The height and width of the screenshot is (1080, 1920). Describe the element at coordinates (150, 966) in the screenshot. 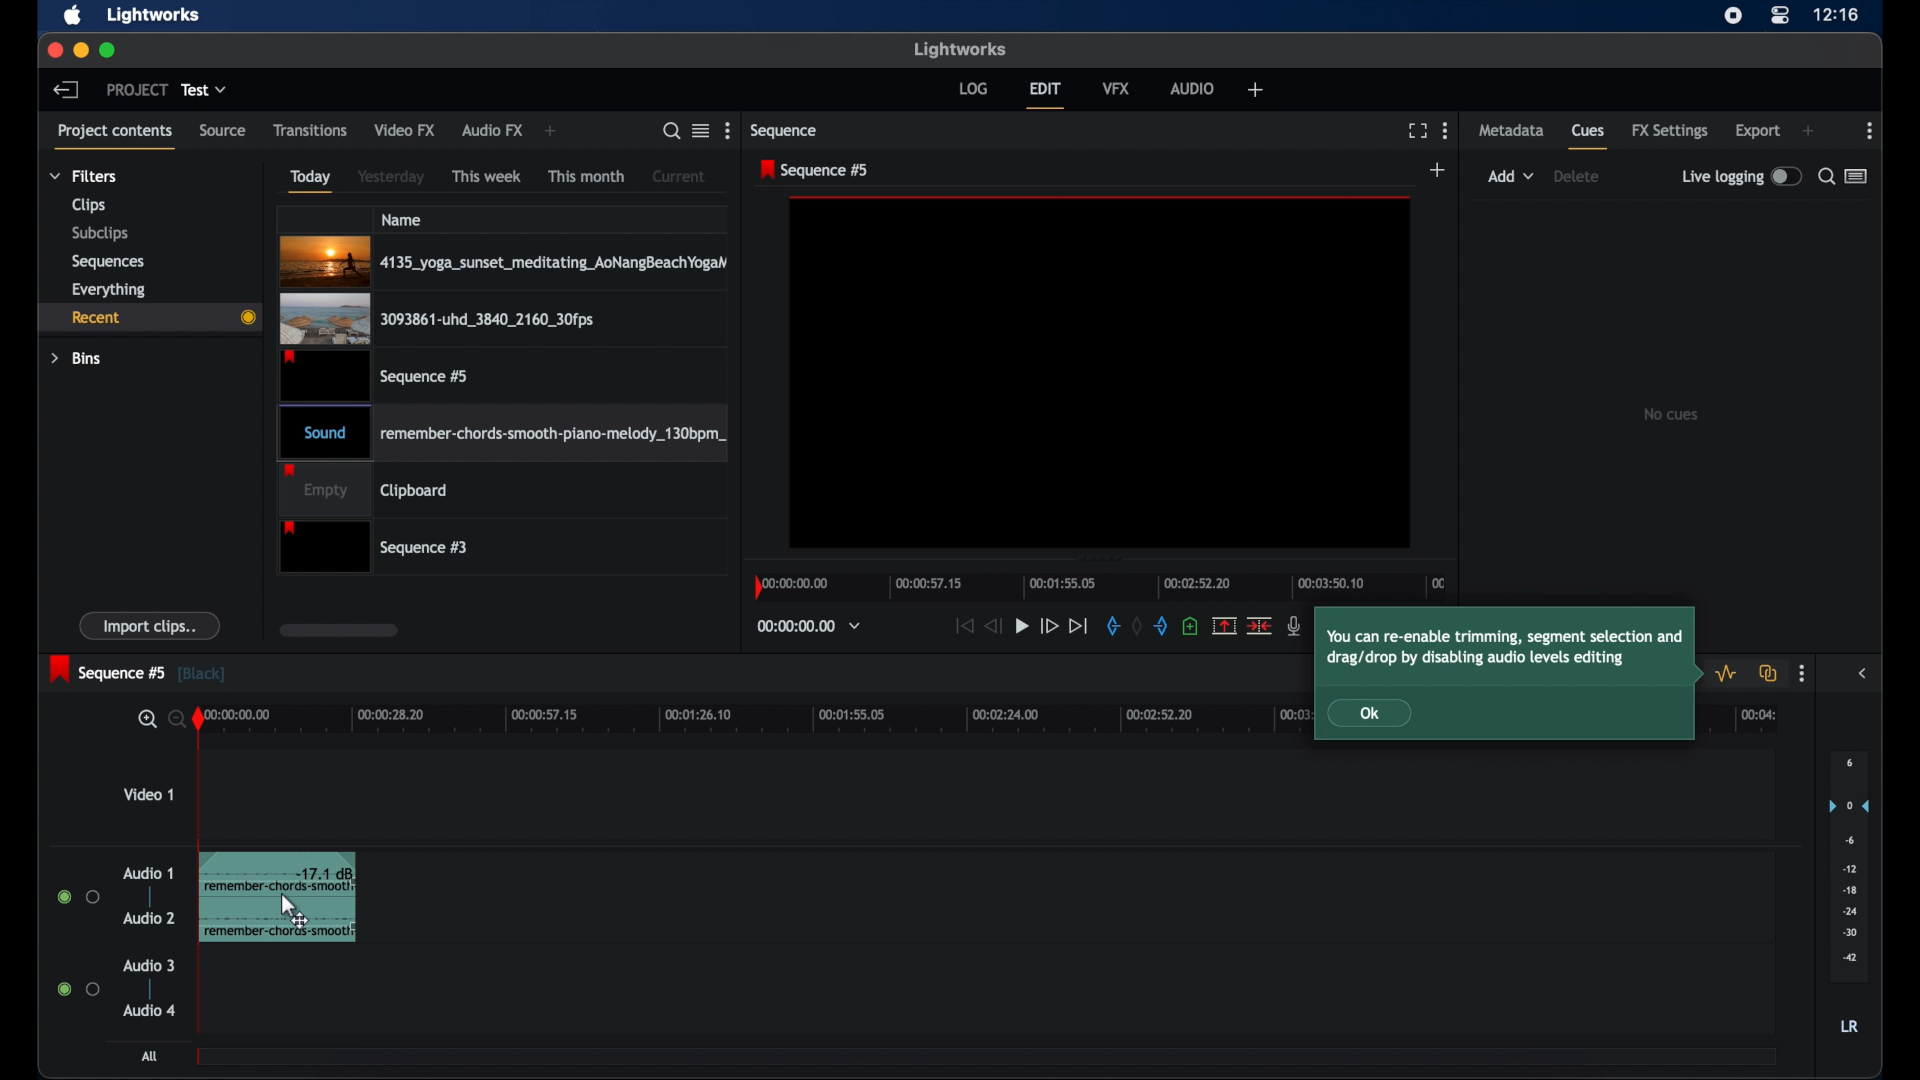

I see `audio 3` at that location.